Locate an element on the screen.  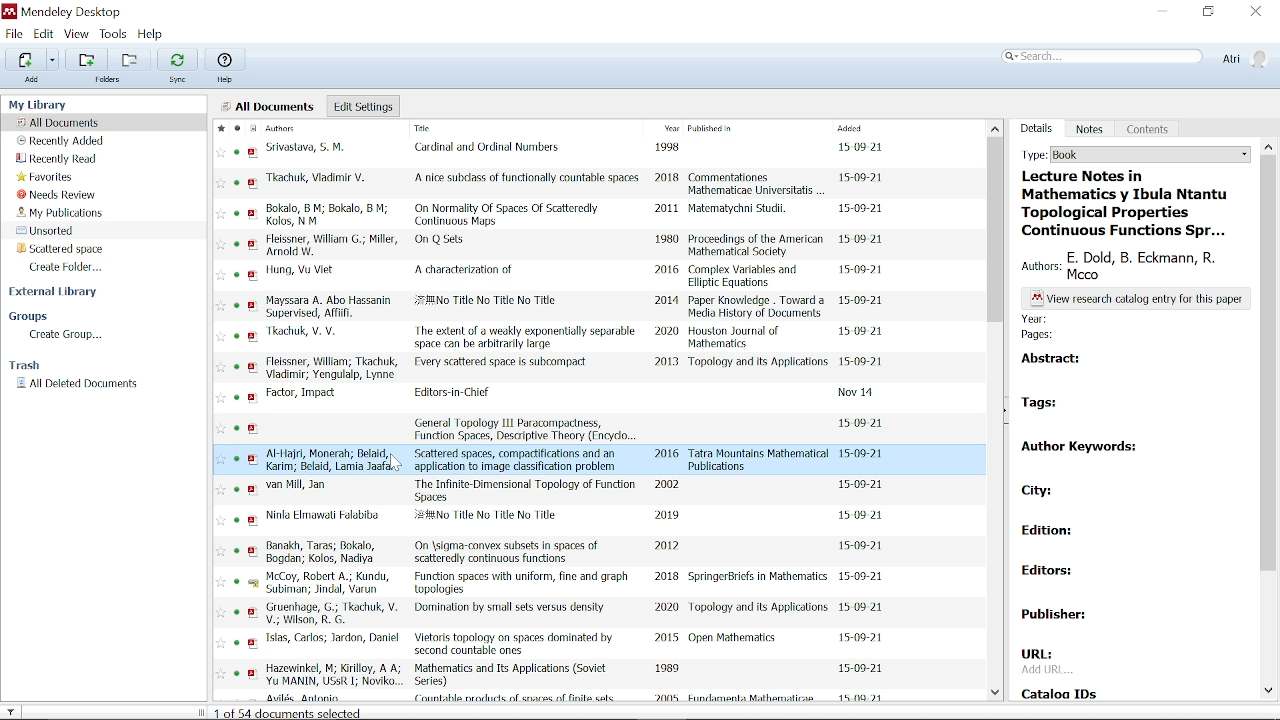
Minimize is located at coordinates (1162, 12).